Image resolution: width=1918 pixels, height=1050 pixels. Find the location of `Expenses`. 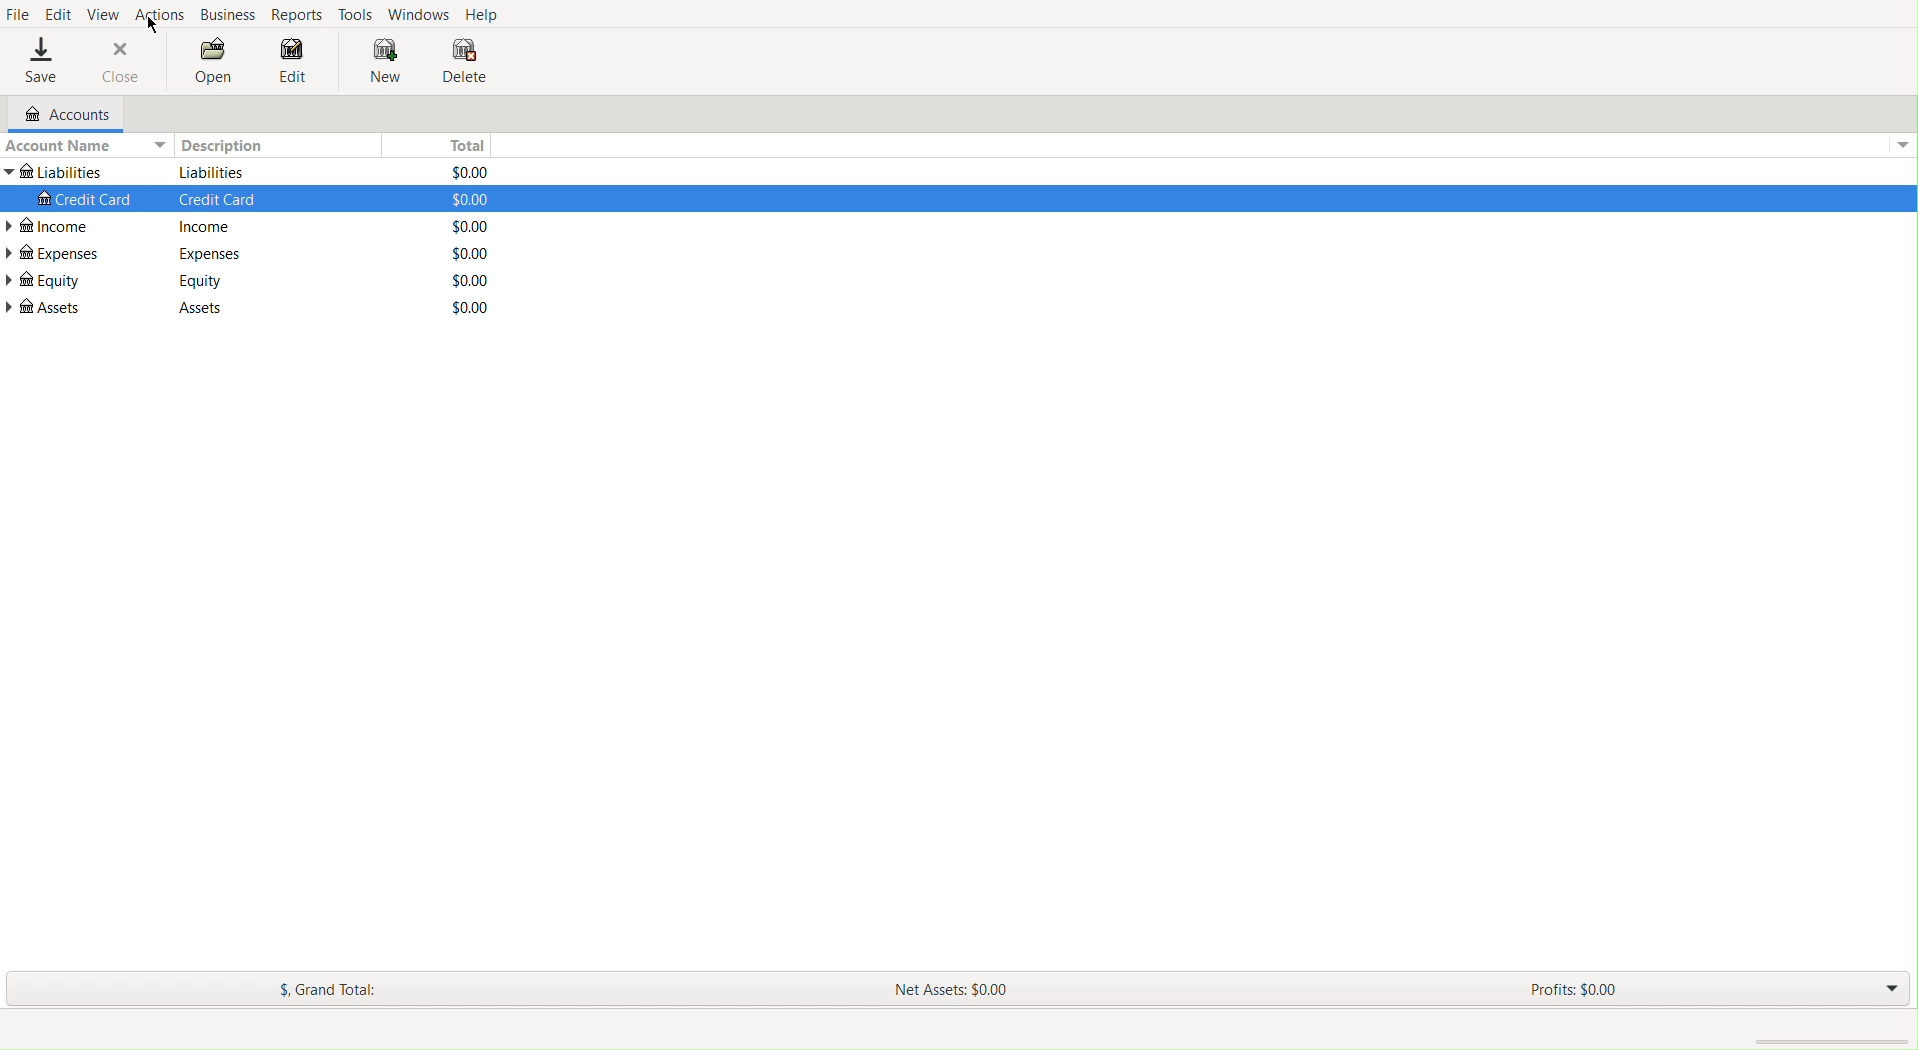

Expenses is located at coordinates (55, 253).